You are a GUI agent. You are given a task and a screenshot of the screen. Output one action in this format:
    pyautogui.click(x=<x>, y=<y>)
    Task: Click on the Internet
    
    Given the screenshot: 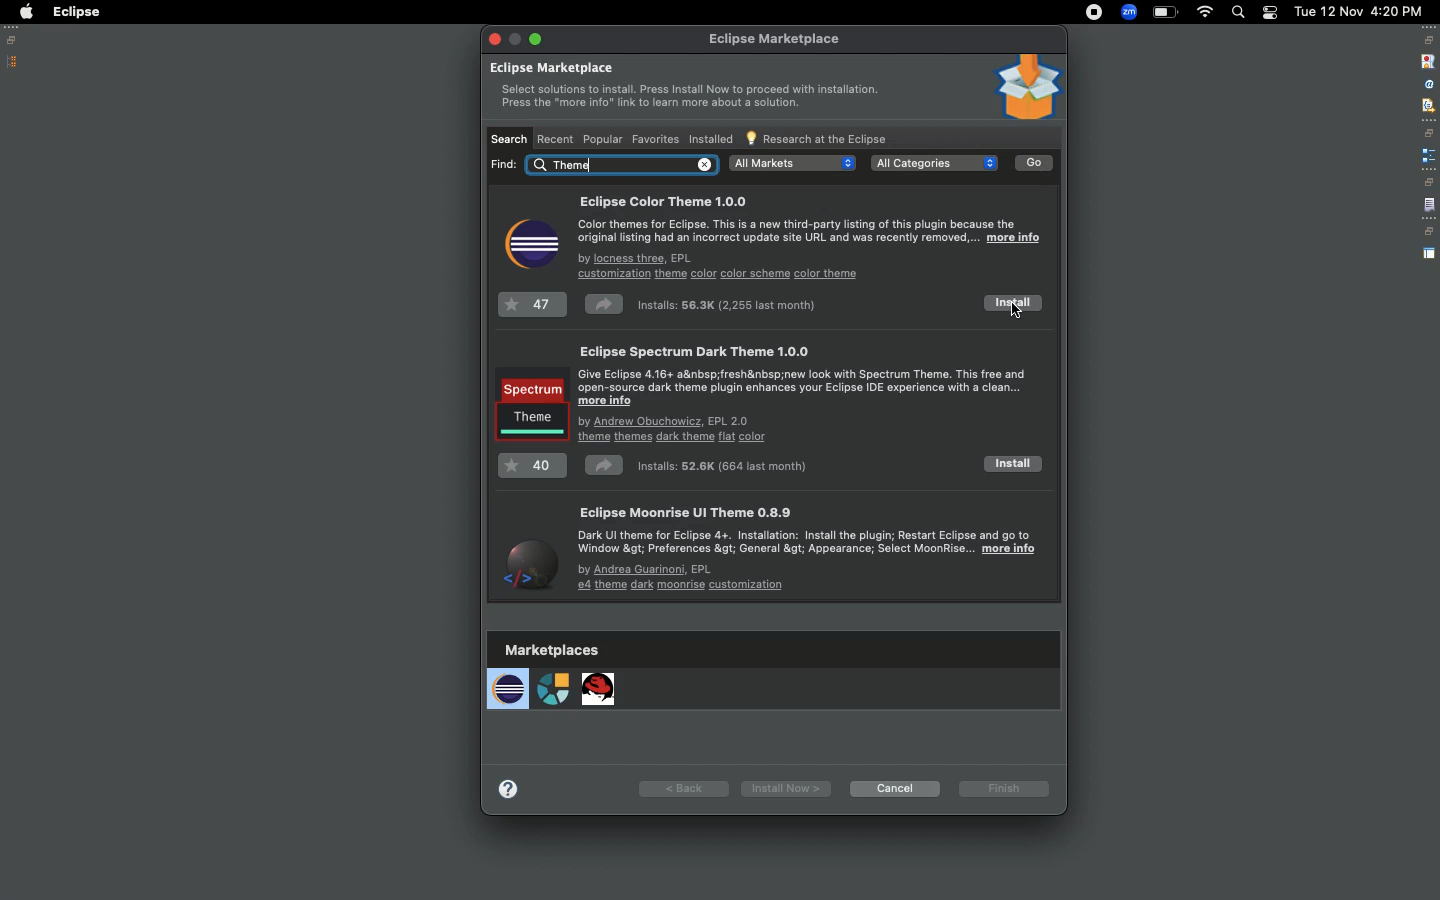 What is the action you would take?
    pyautogui.click(x=1205, y=14)
    